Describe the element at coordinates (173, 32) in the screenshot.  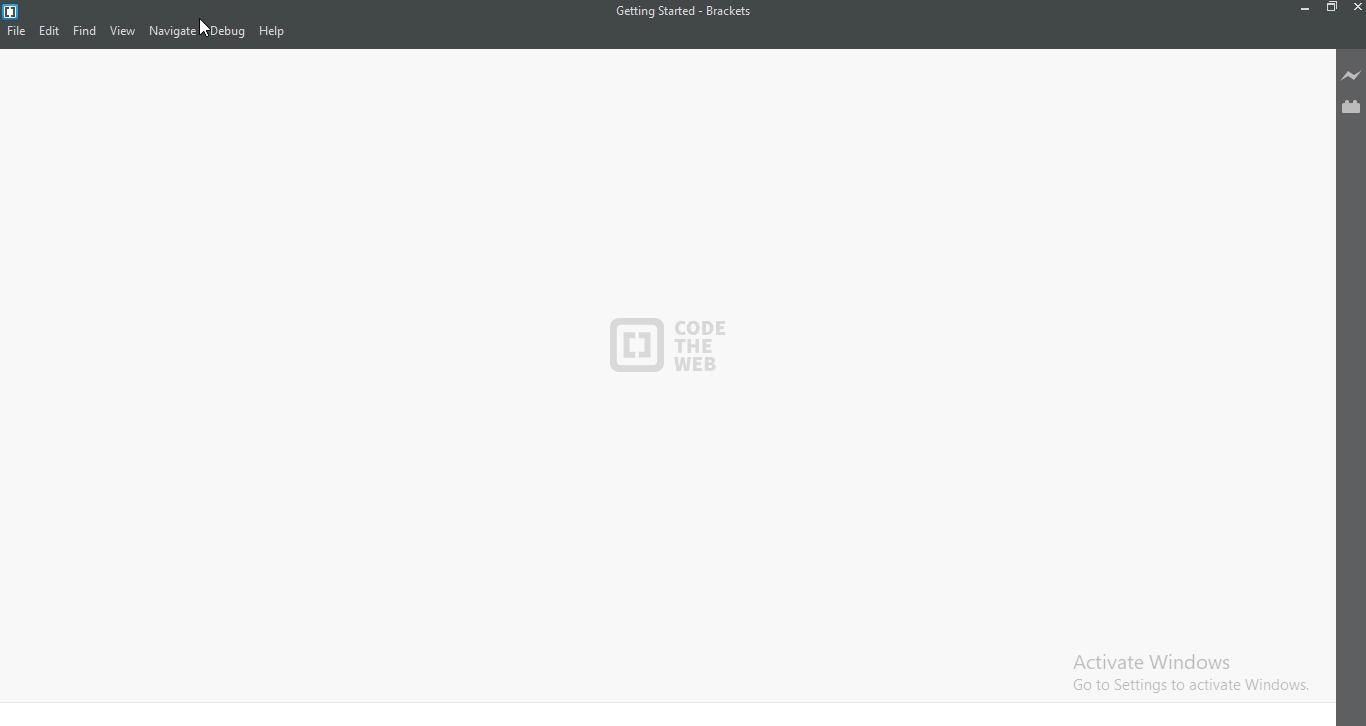
I see `Navigate` at that location.